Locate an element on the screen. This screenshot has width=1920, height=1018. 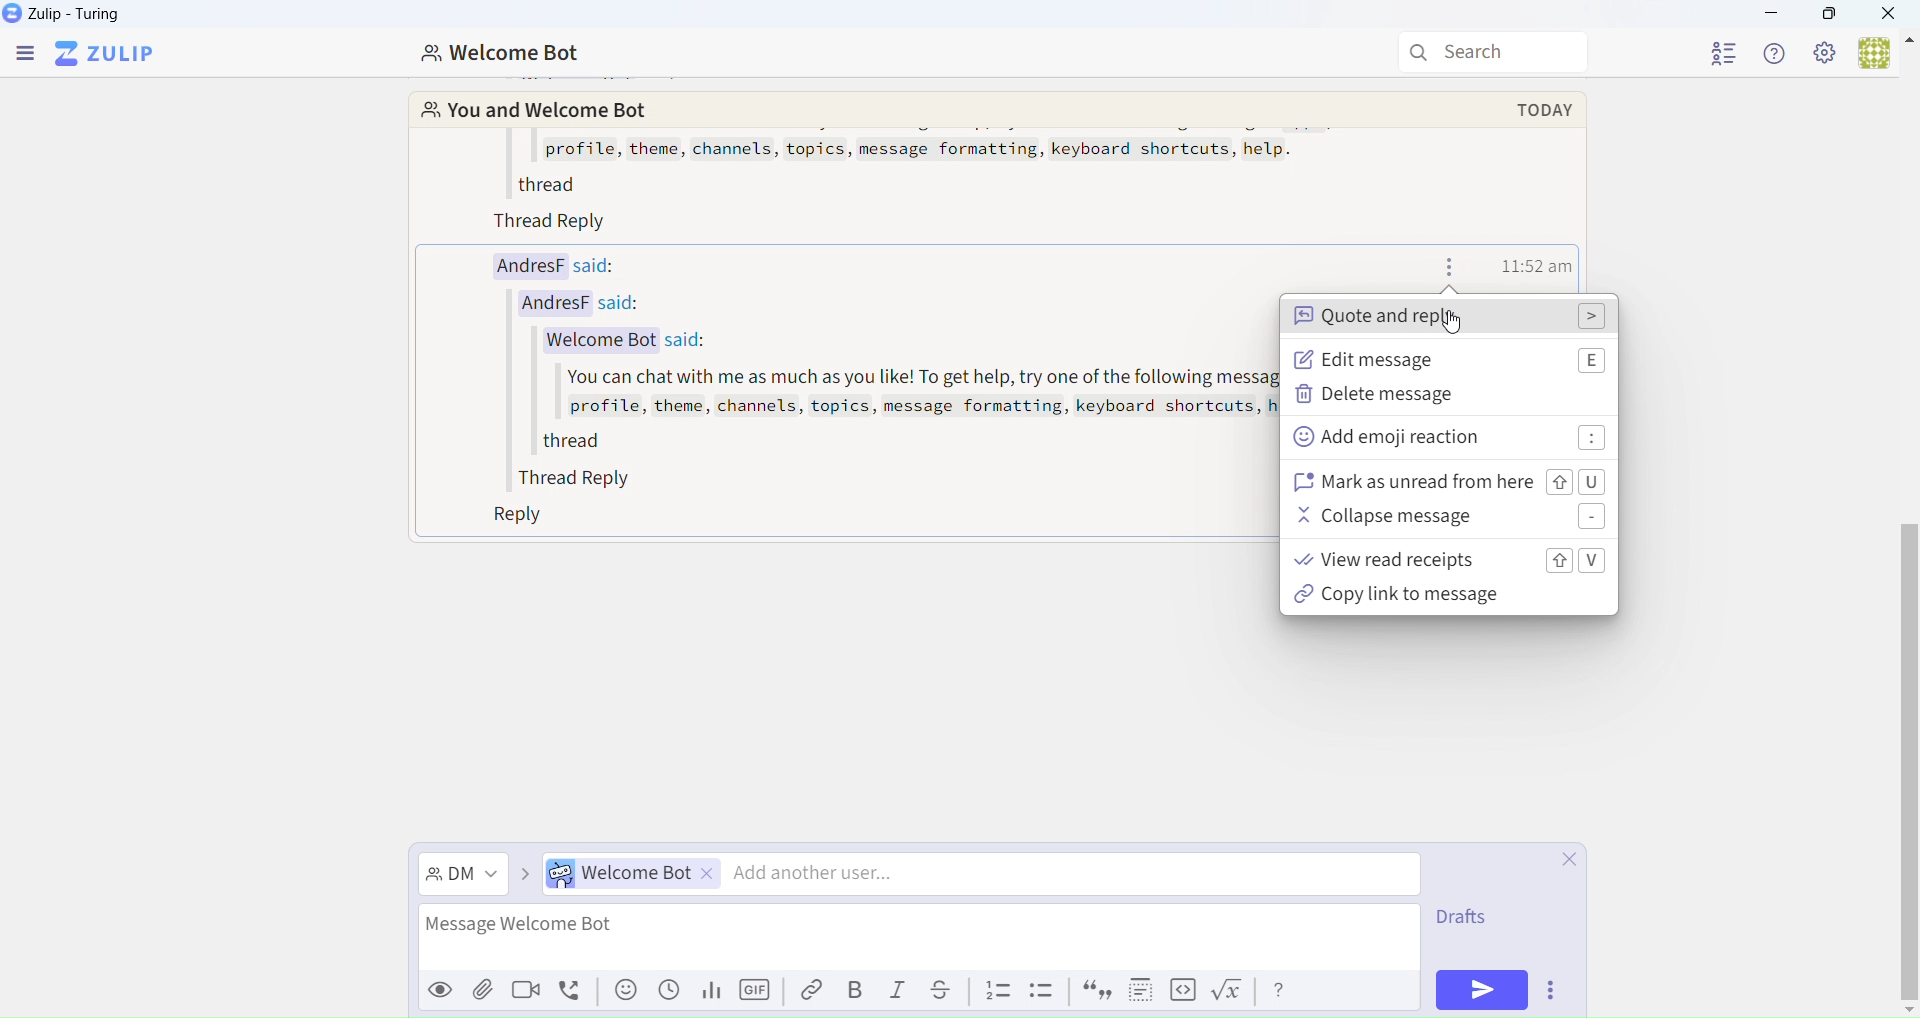
Close is located at coordinates (1558, 863).